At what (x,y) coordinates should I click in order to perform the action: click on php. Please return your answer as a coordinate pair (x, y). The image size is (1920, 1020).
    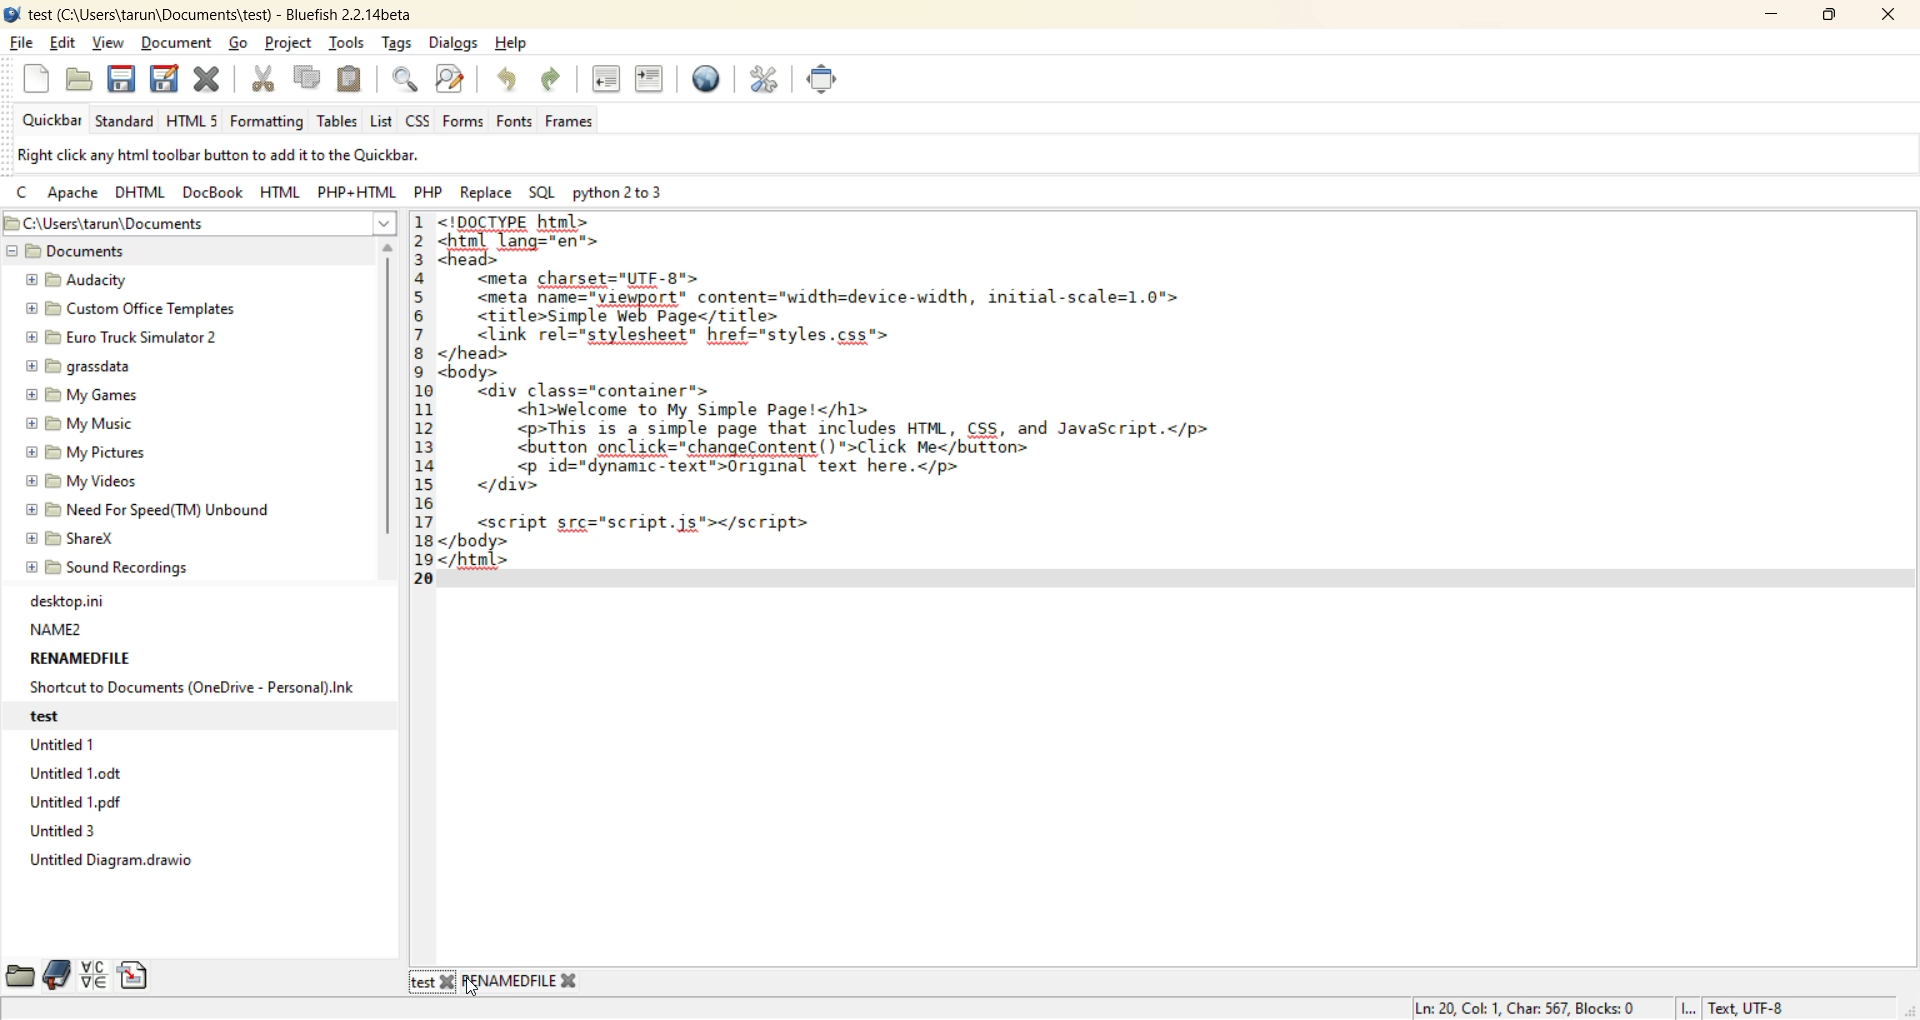
    Looking at the image, I should click on (433, 195).